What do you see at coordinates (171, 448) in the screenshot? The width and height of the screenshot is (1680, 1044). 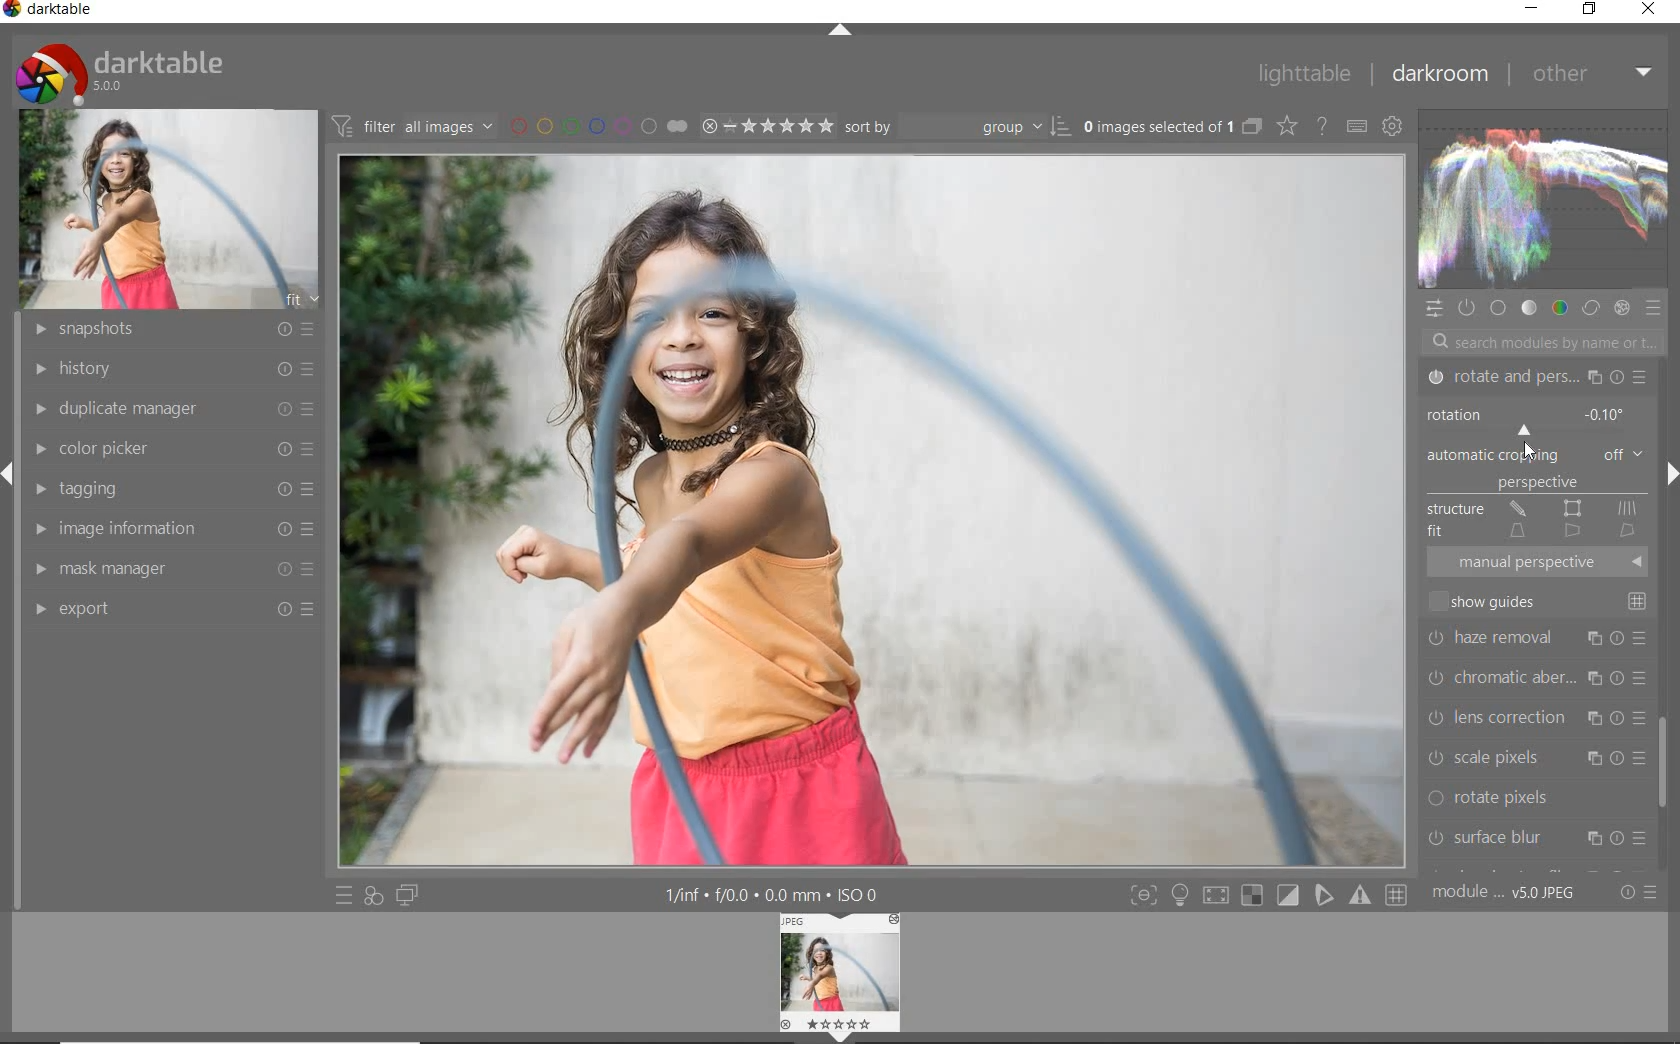 I see `color picker` at bounding box center [171, 448].